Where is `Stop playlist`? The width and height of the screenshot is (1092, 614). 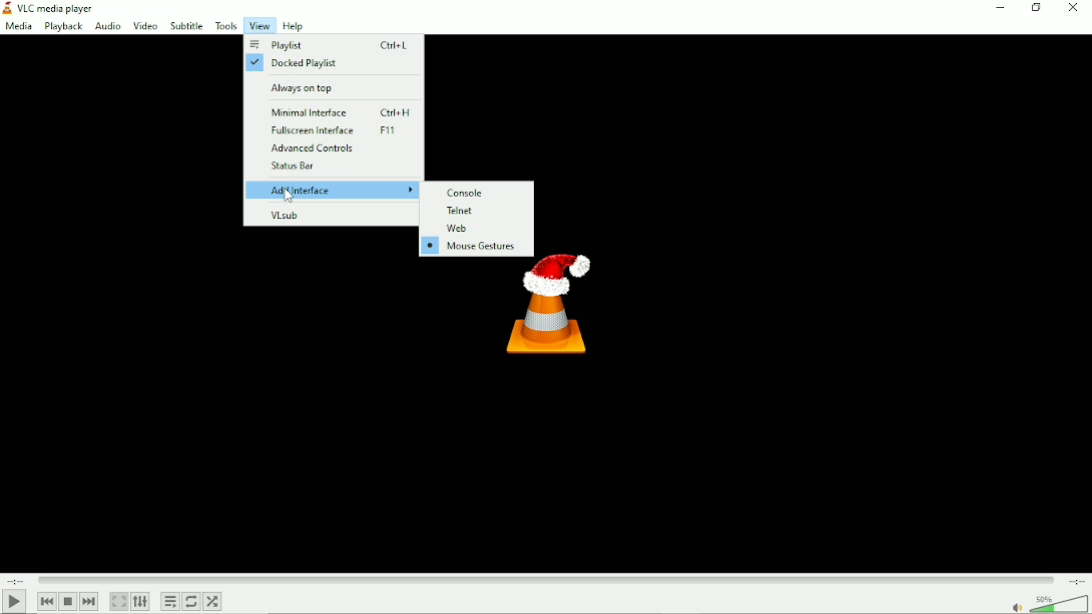 Stop playlist is located at coordinates (68, 601).